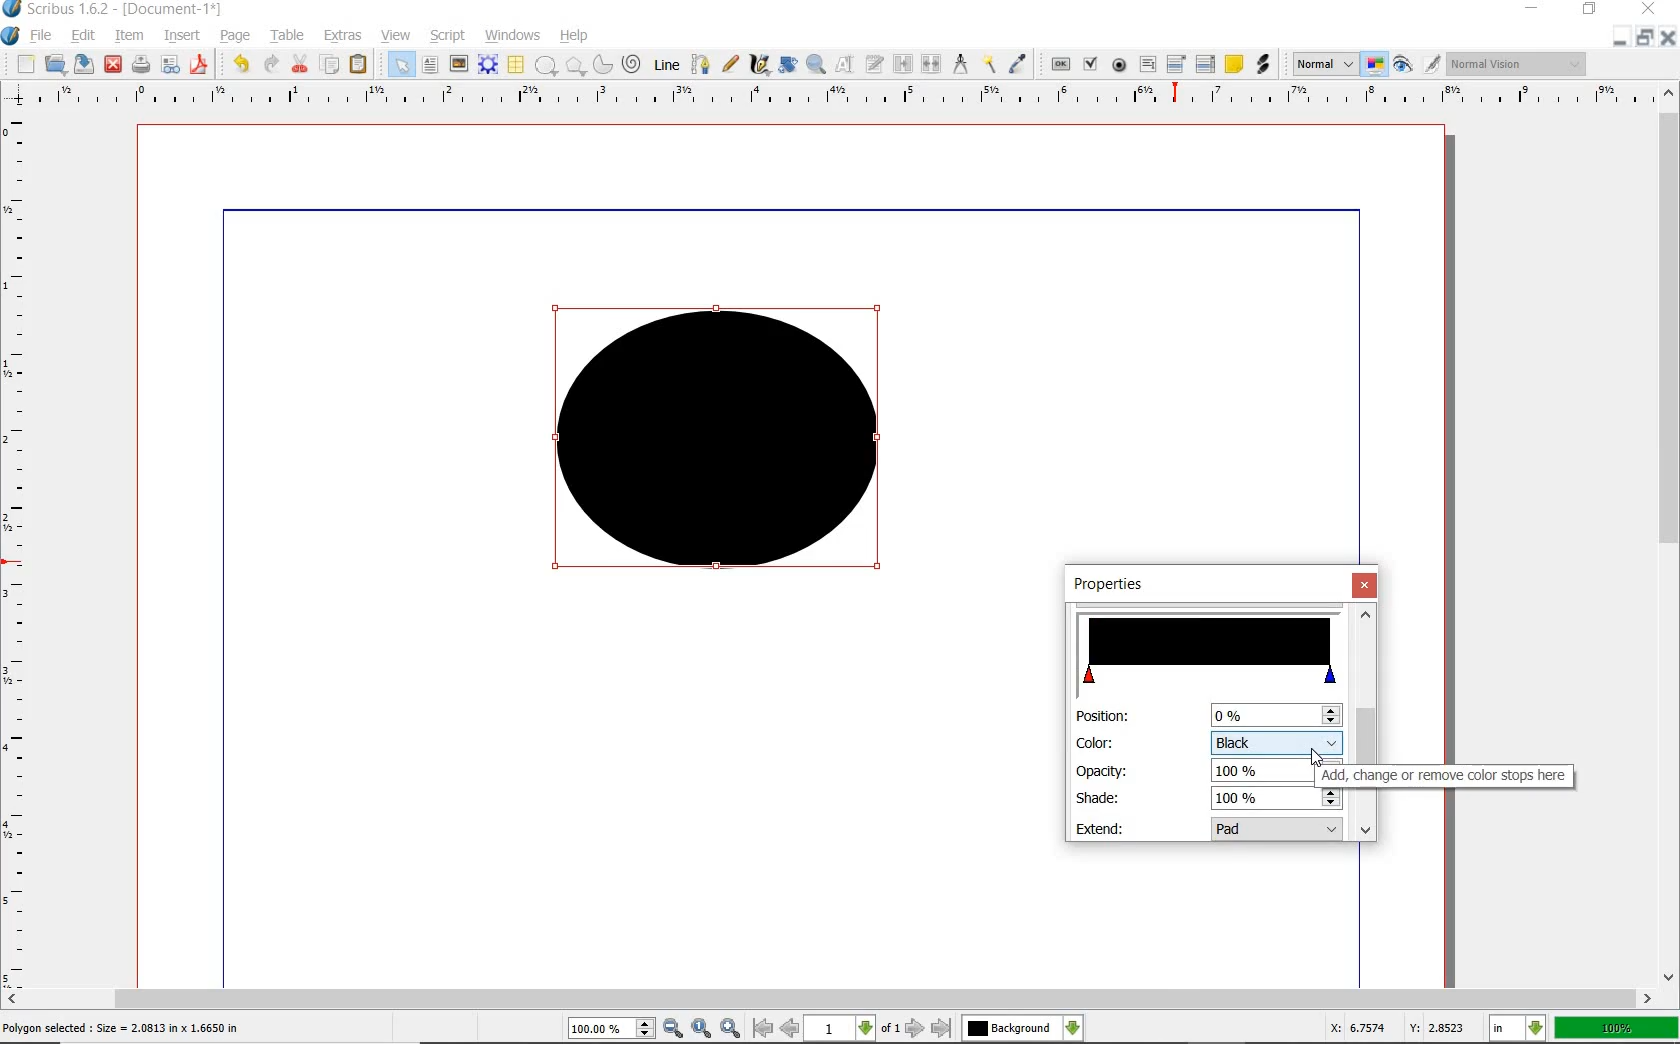 This screenshot has width=1680, height=1044. I want to click on CUT, so click(301, 63).